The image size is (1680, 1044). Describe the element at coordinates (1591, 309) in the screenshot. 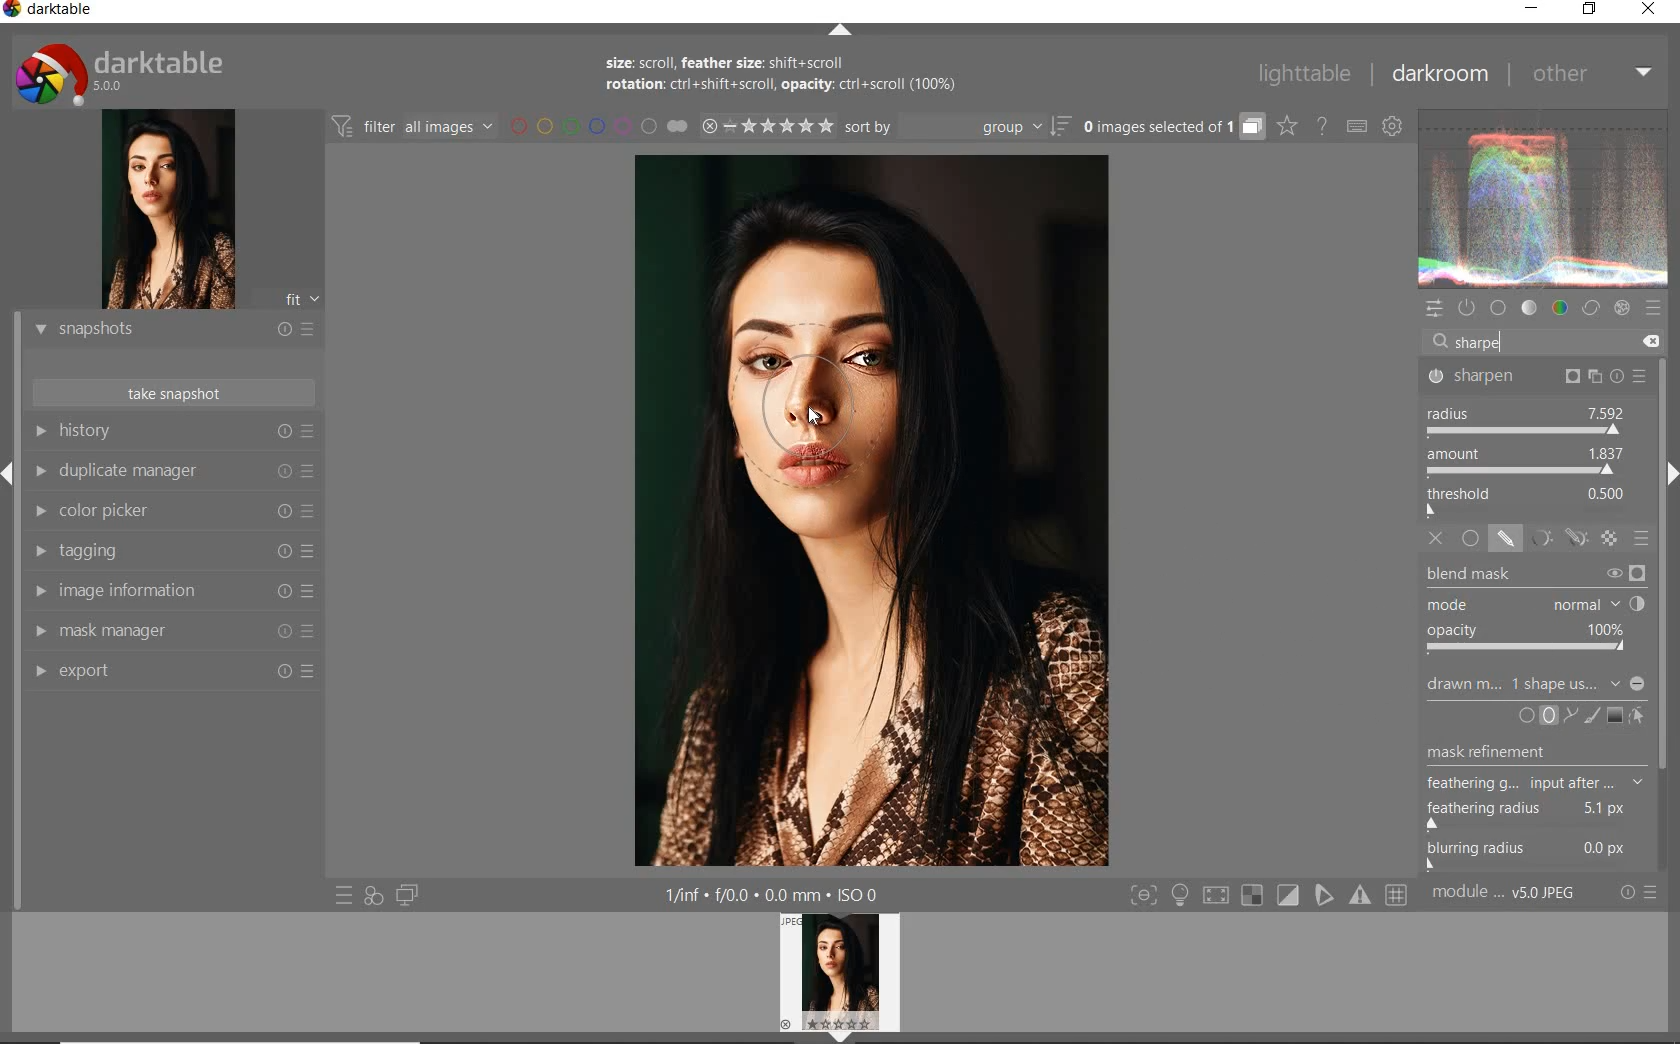

I see `correct` at that location.